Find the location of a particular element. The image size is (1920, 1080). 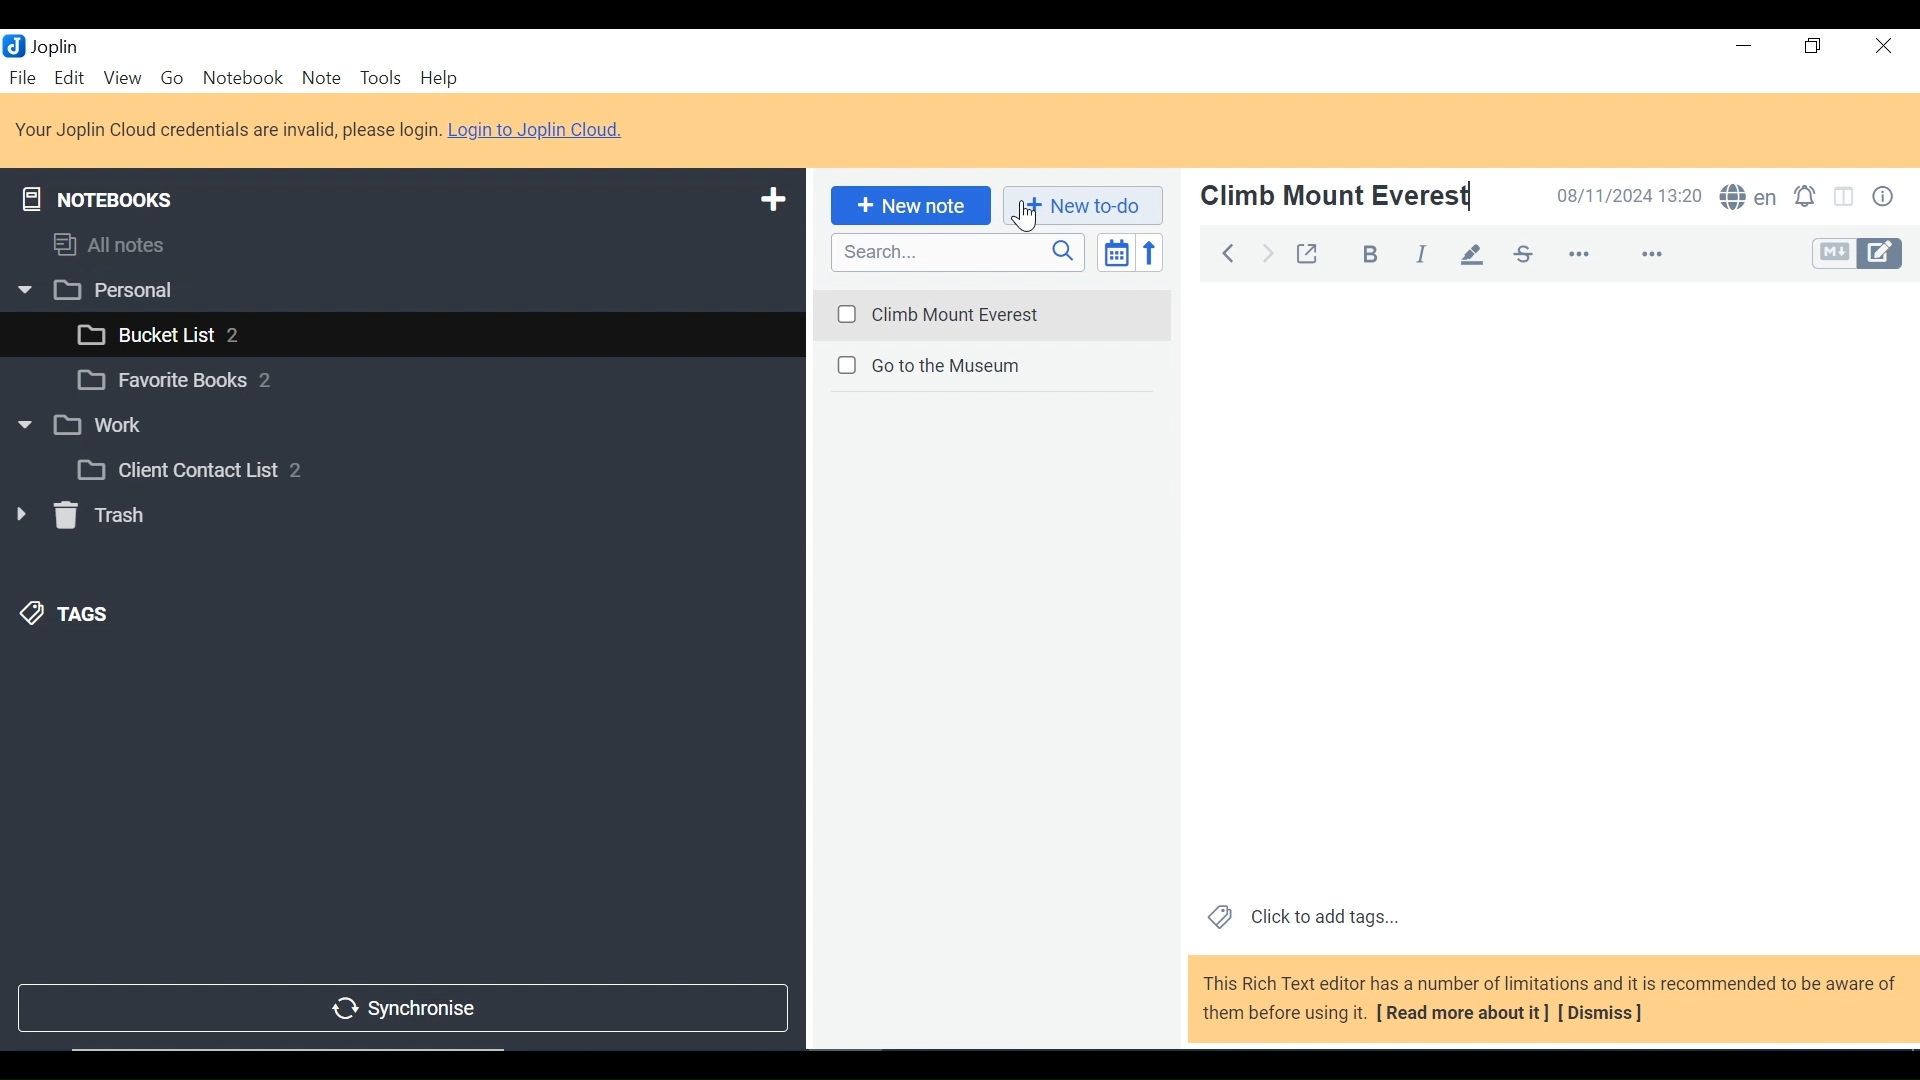

Highlight is located at coordinates (1478, 253).